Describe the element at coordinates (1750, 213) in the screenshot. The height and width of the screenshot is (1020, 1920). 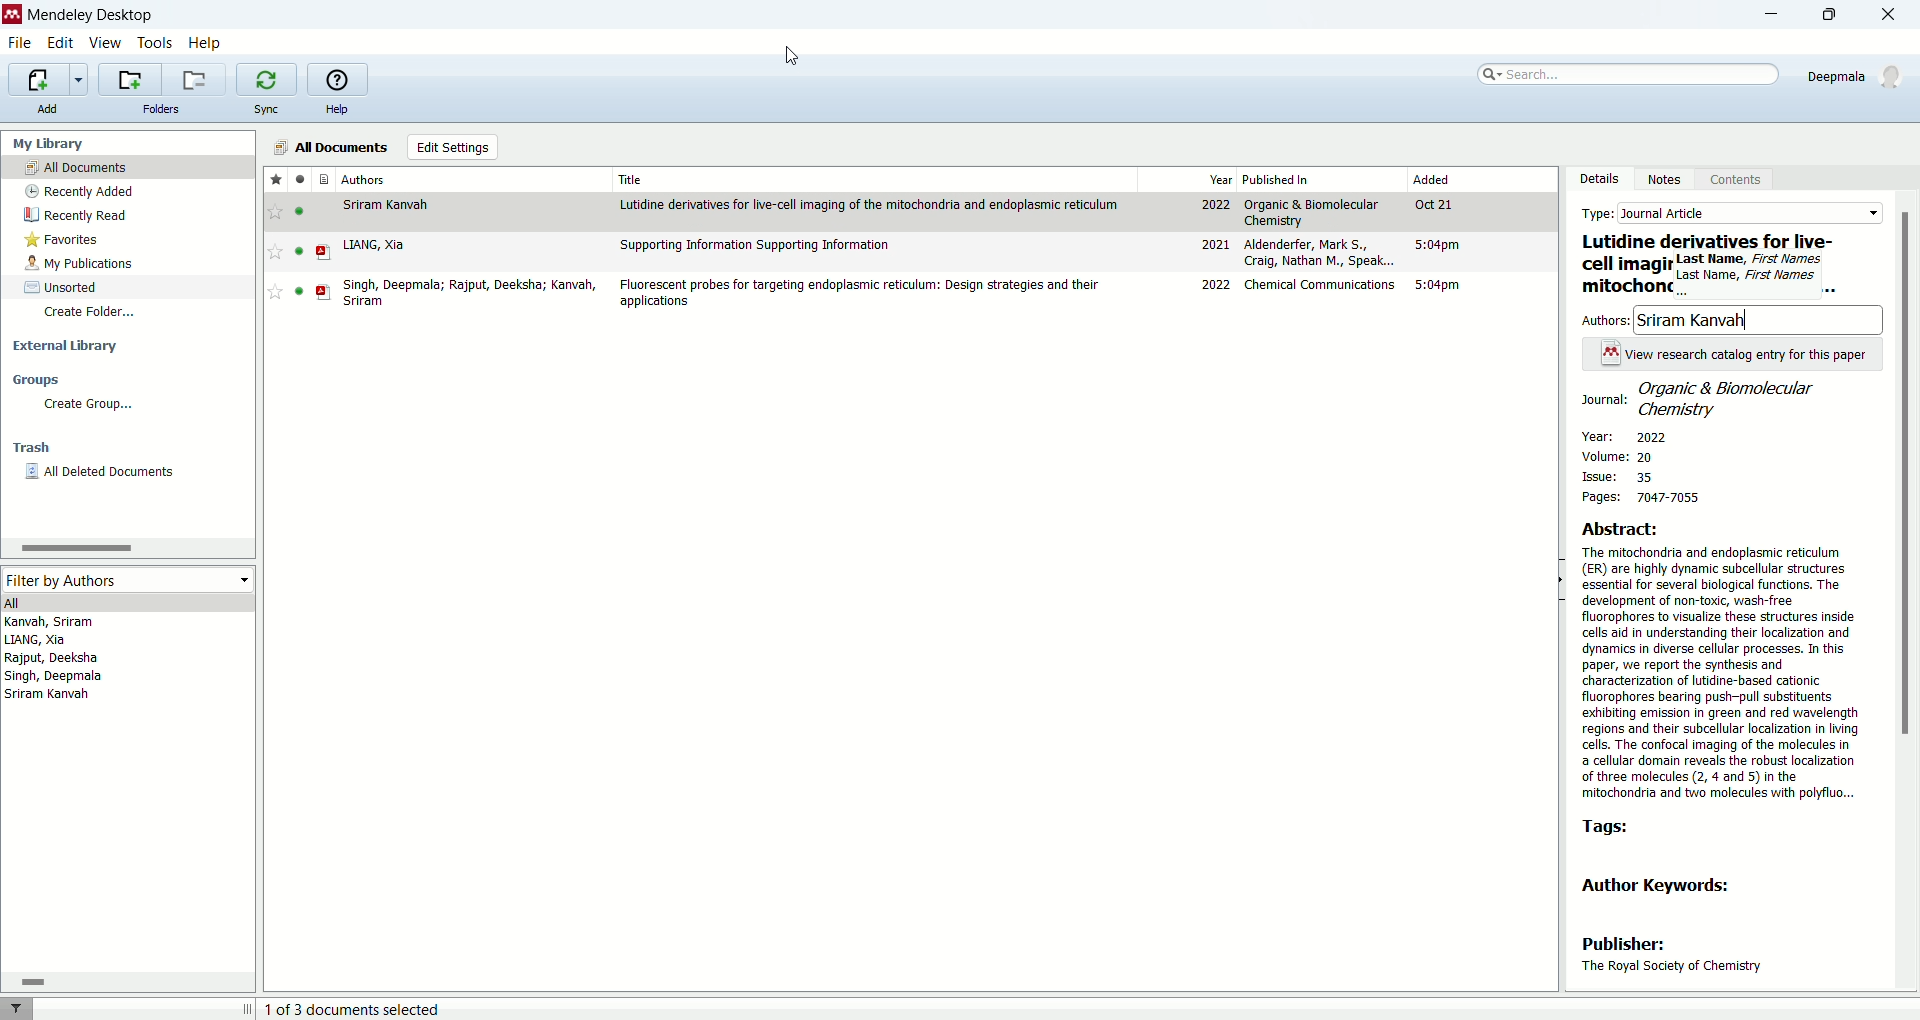
I see `Journal article` at that location.